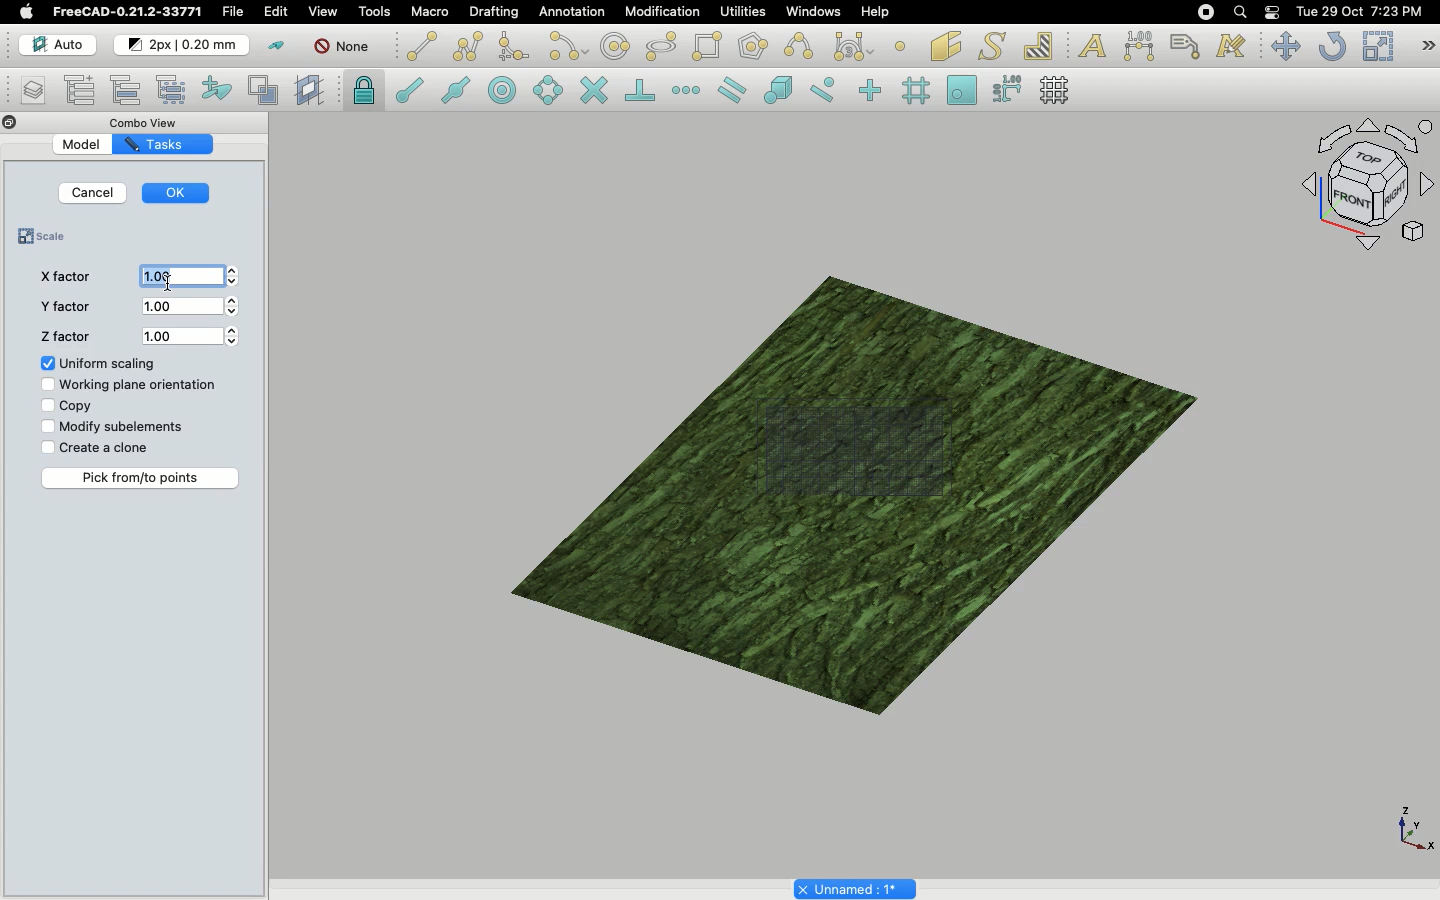 Image resolution: width=1440 pixels, height=900 pixels. Describe the element at coordinates (1004, 89) in the screenshot. I see `Snap dimensions` at that location.